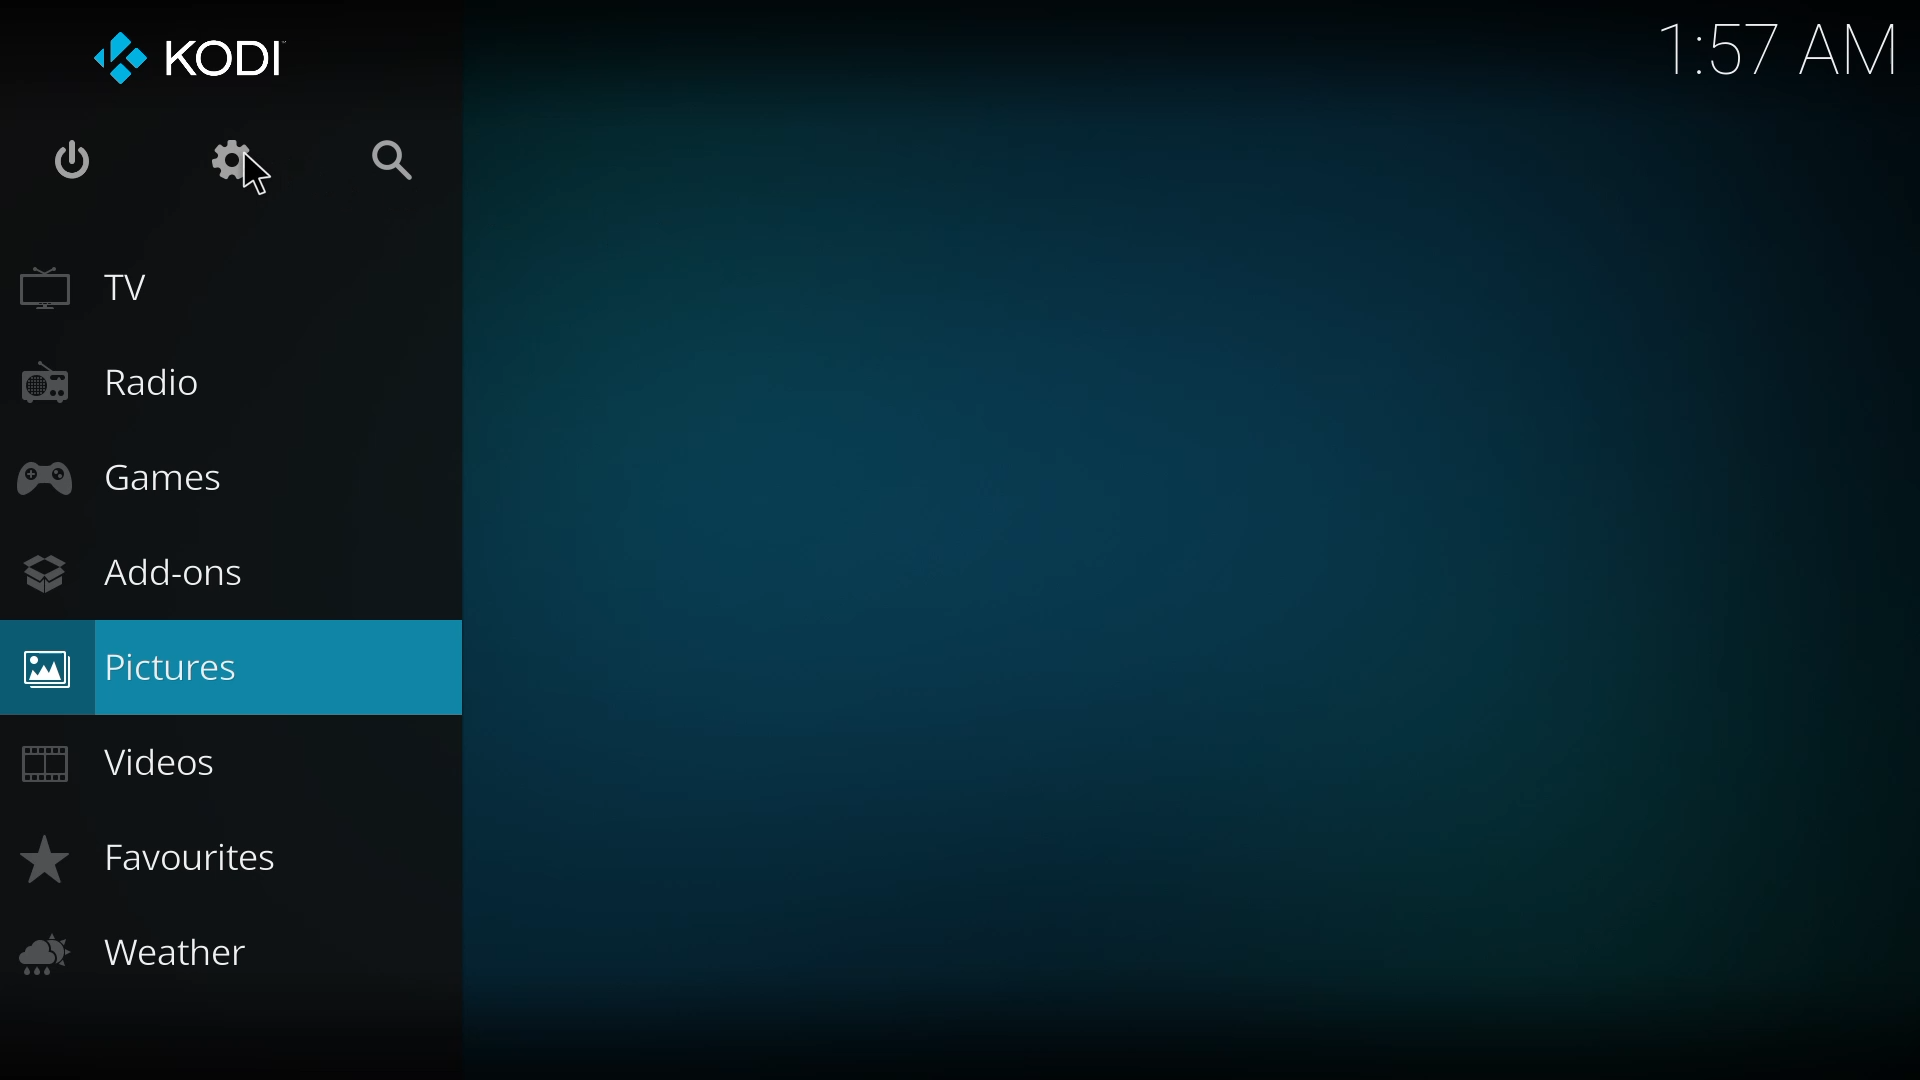  Describe the element at coordinates (90, 287) in the screenshot. I see `tv` at that location.